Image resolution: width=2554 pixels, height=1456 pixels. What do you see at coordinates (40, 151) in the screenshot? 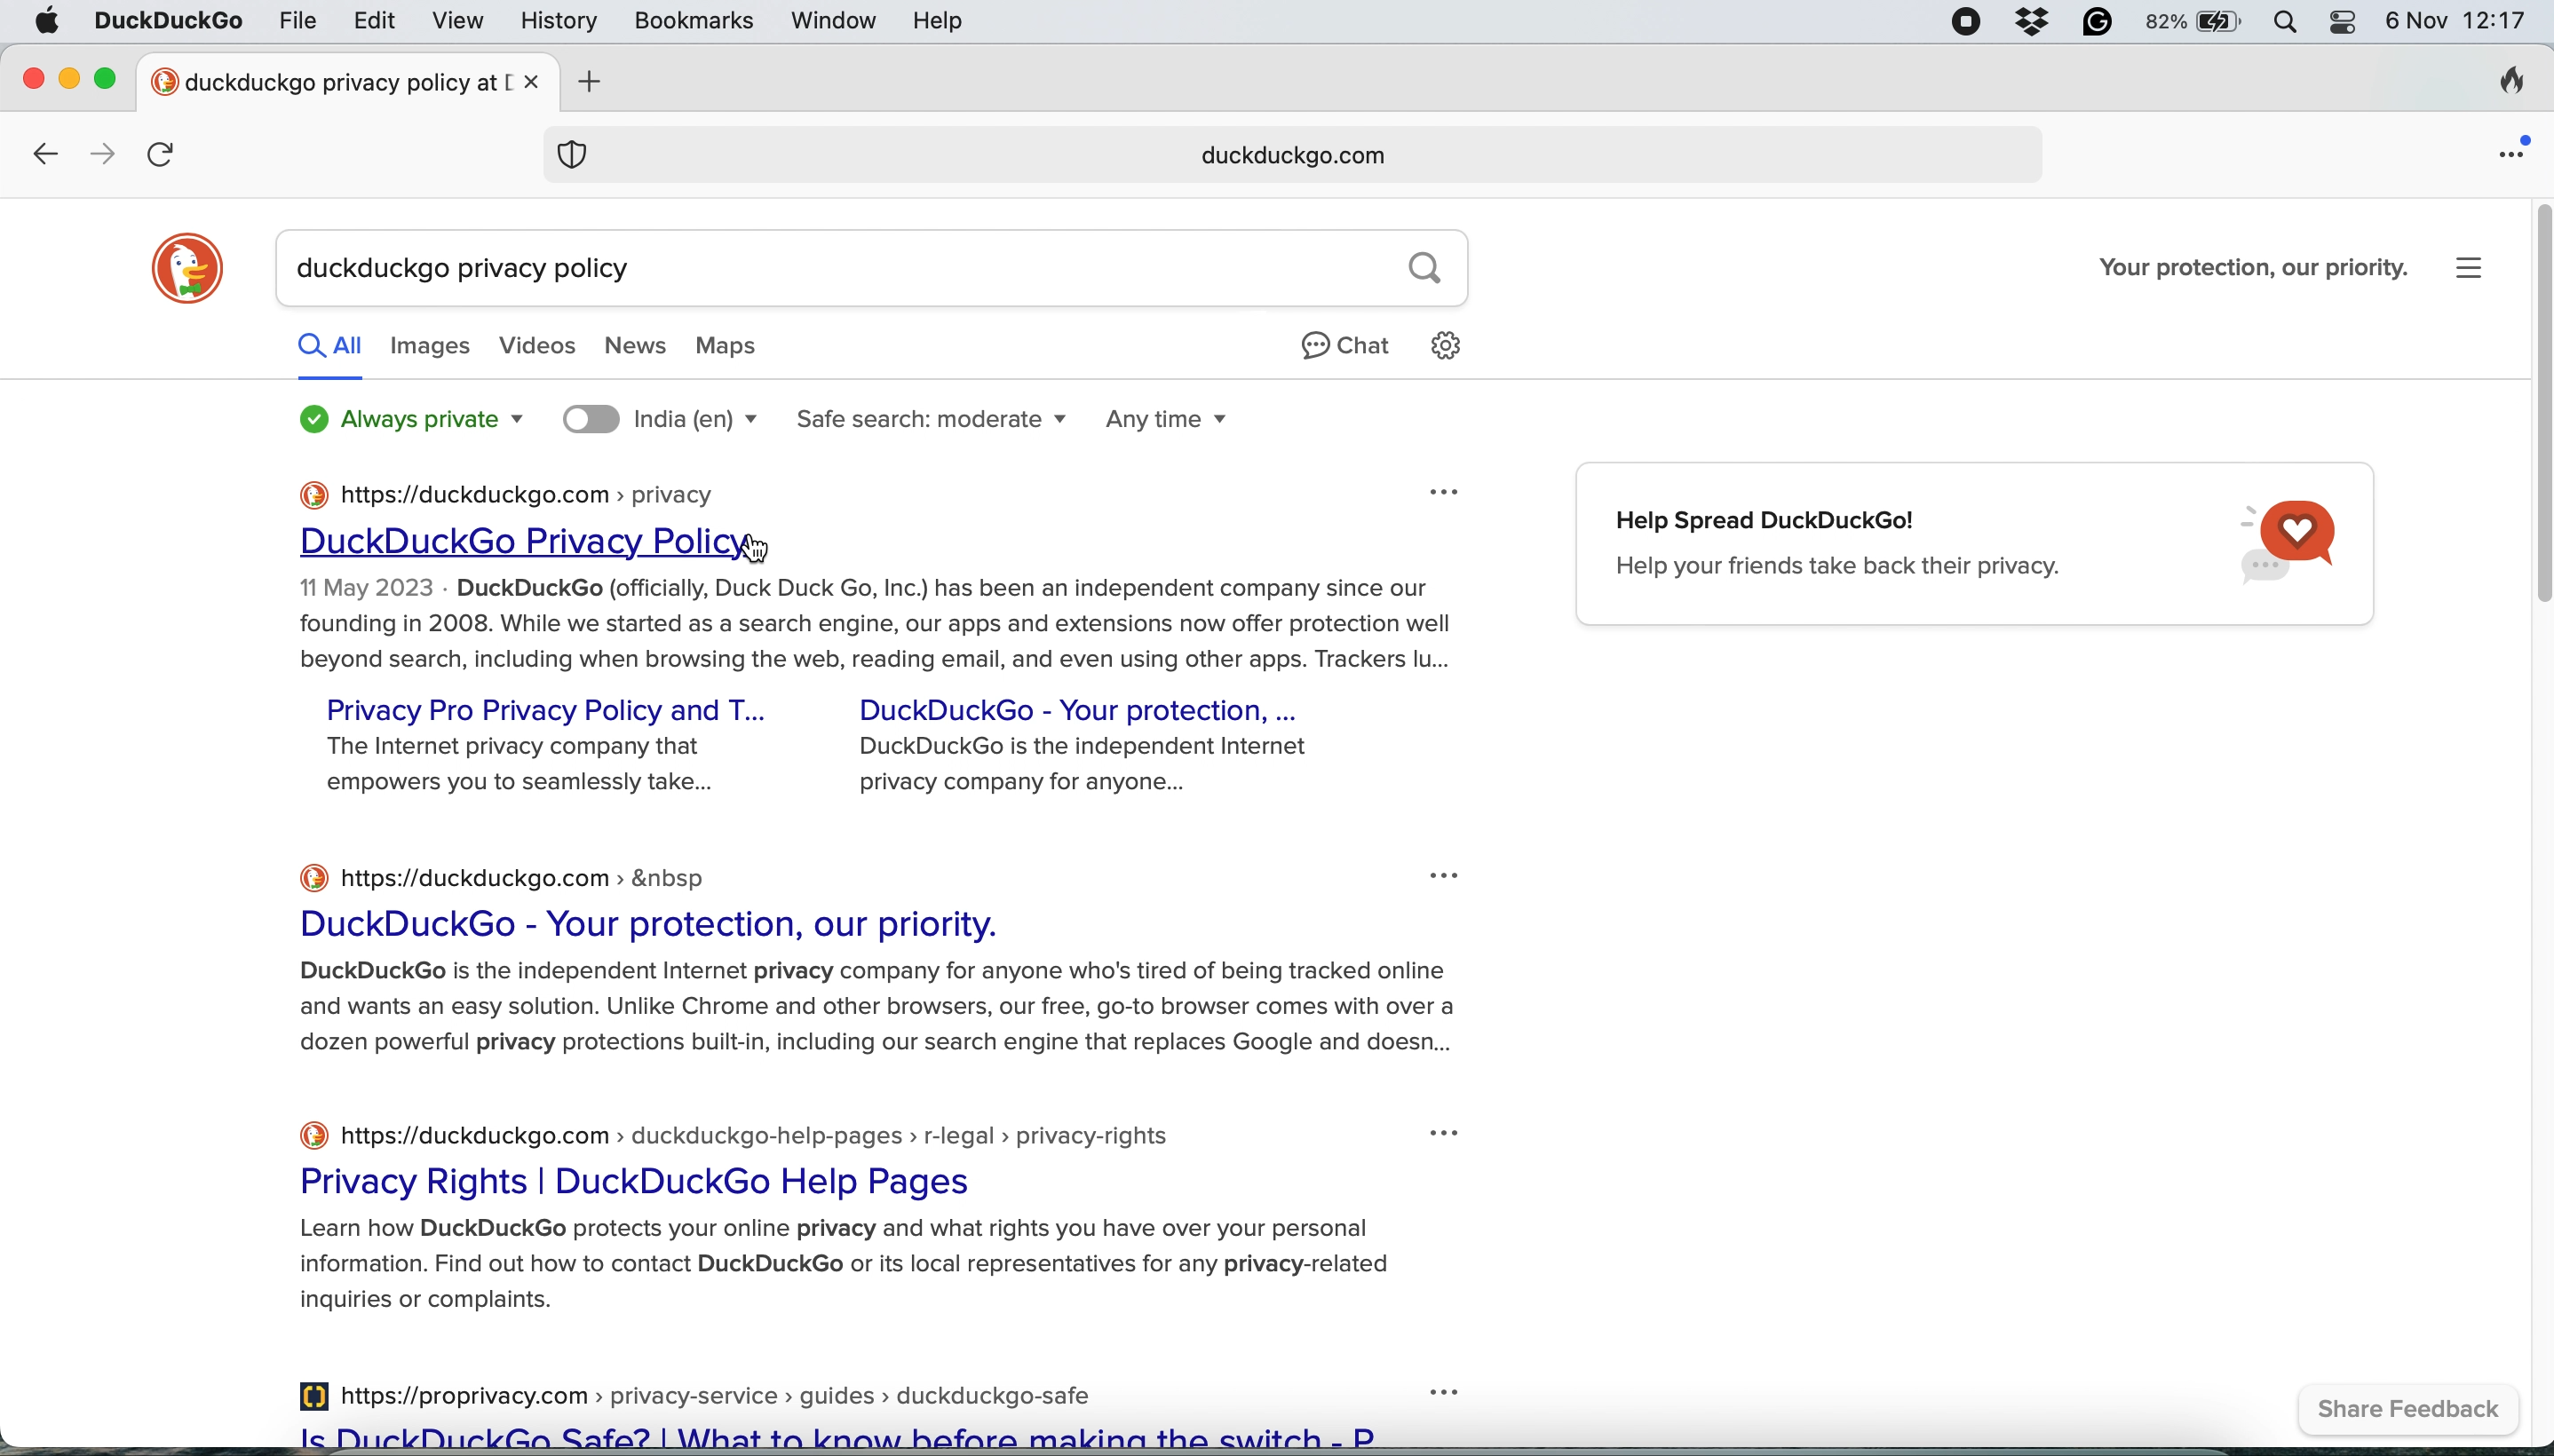
I see `go back` at bounding box center [40, 151].